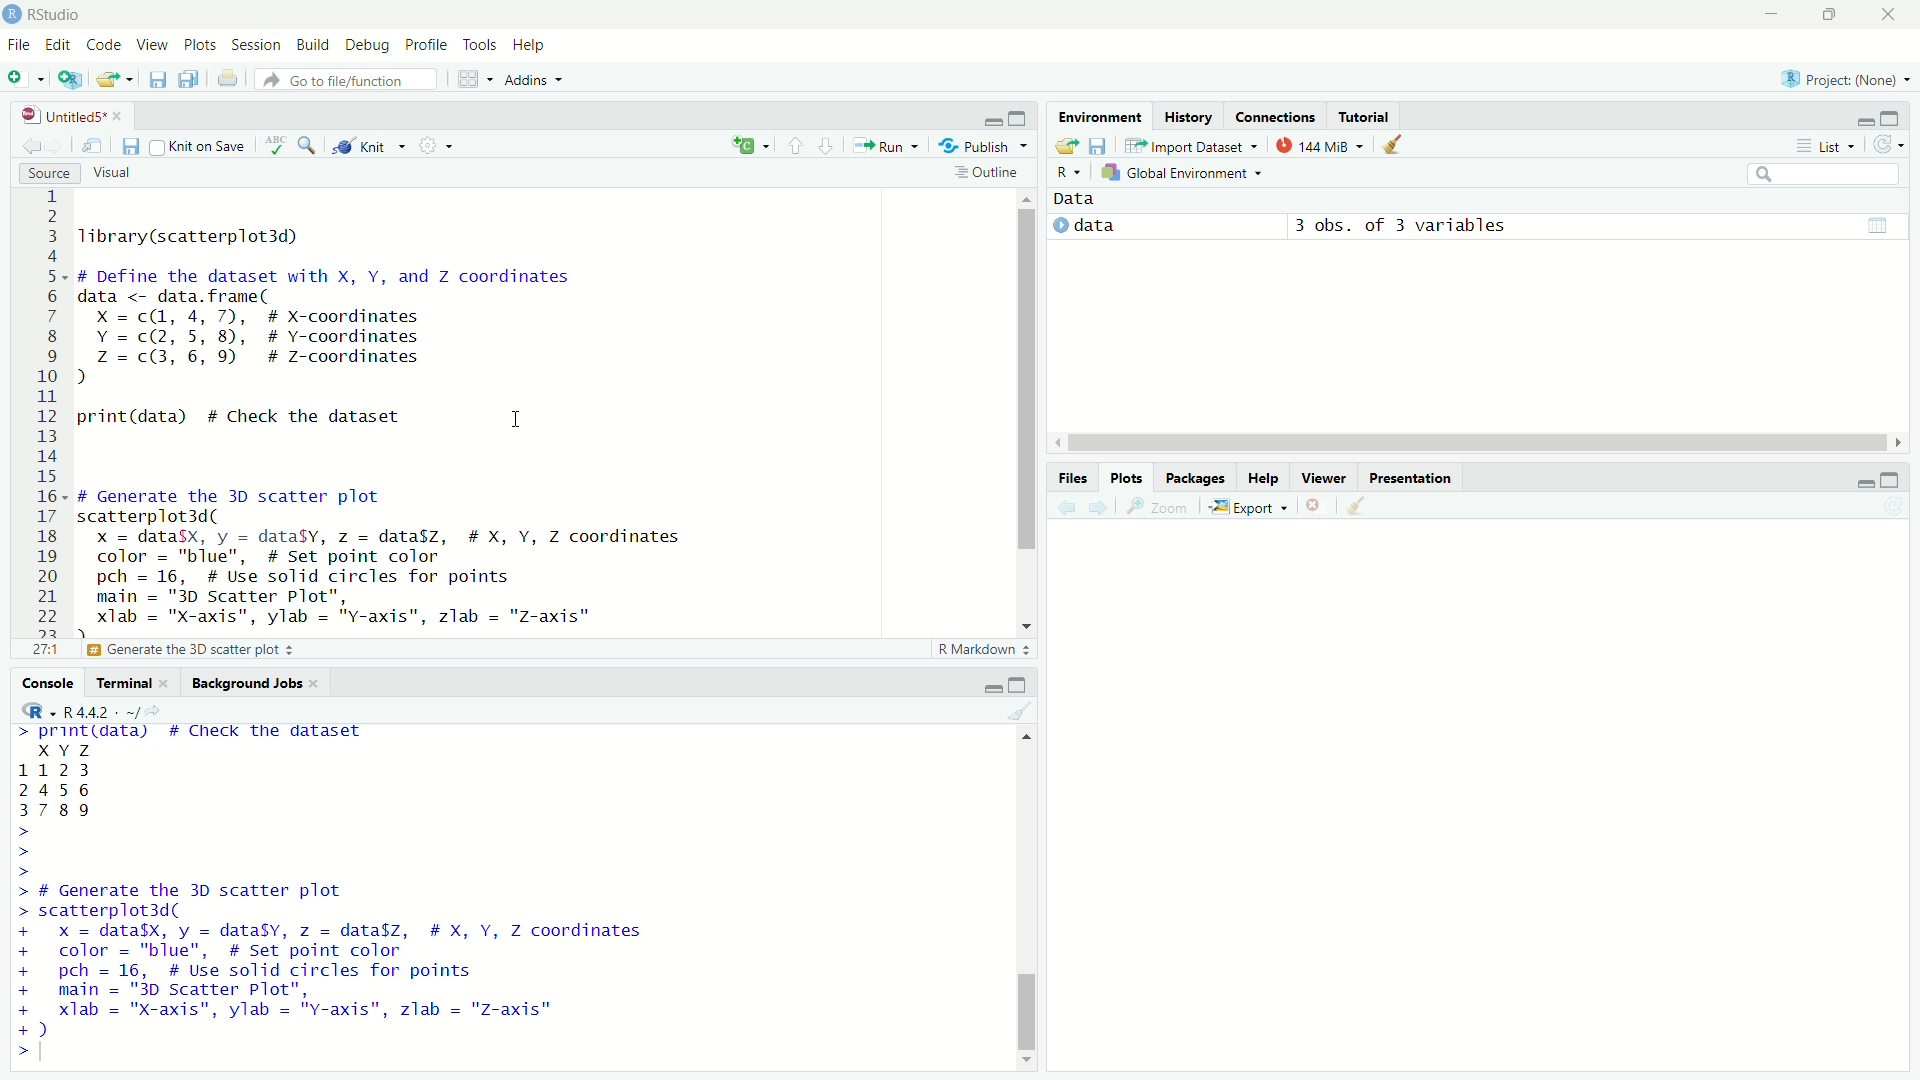 The width and height of the screenshot is (1920, 1080). What do you see at coordinates (1195, 476) in the screenshot?
I see `Packages` at bounding box center [1195, 476].